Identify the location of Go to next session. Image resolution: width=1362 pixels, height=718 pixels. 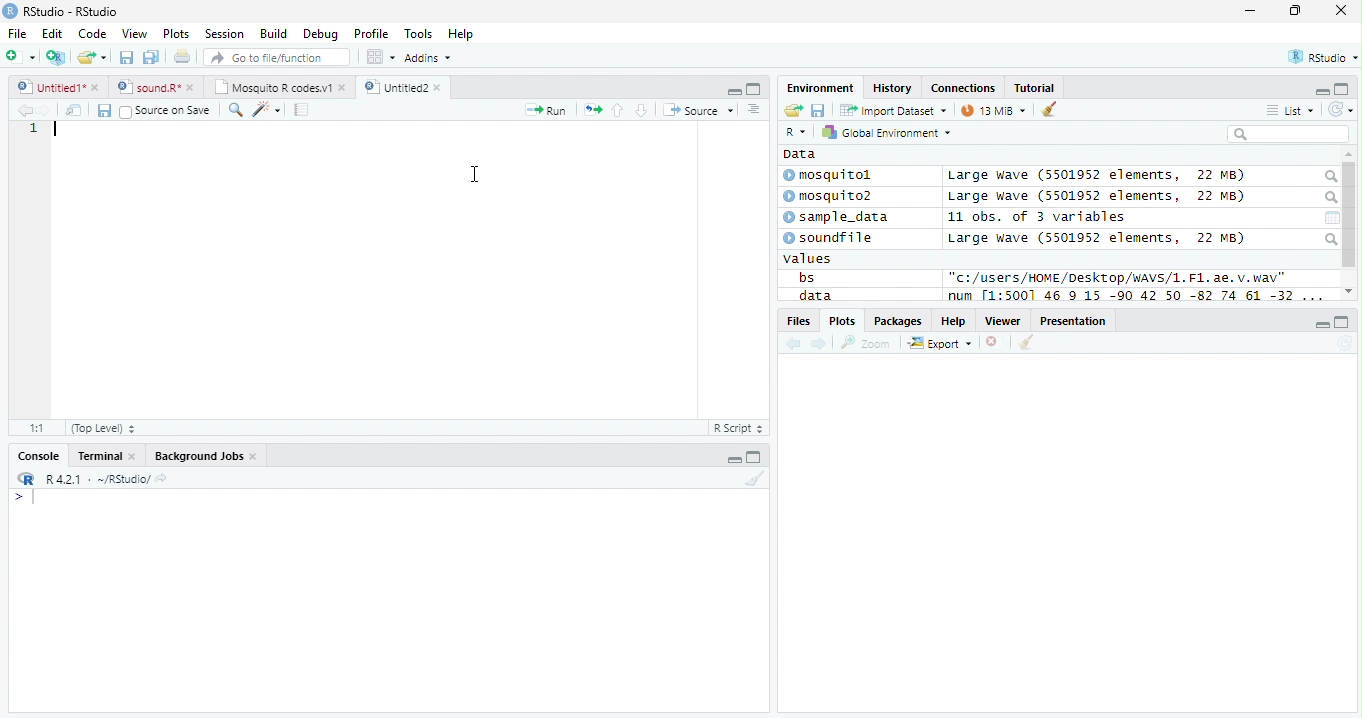
(642, 111).